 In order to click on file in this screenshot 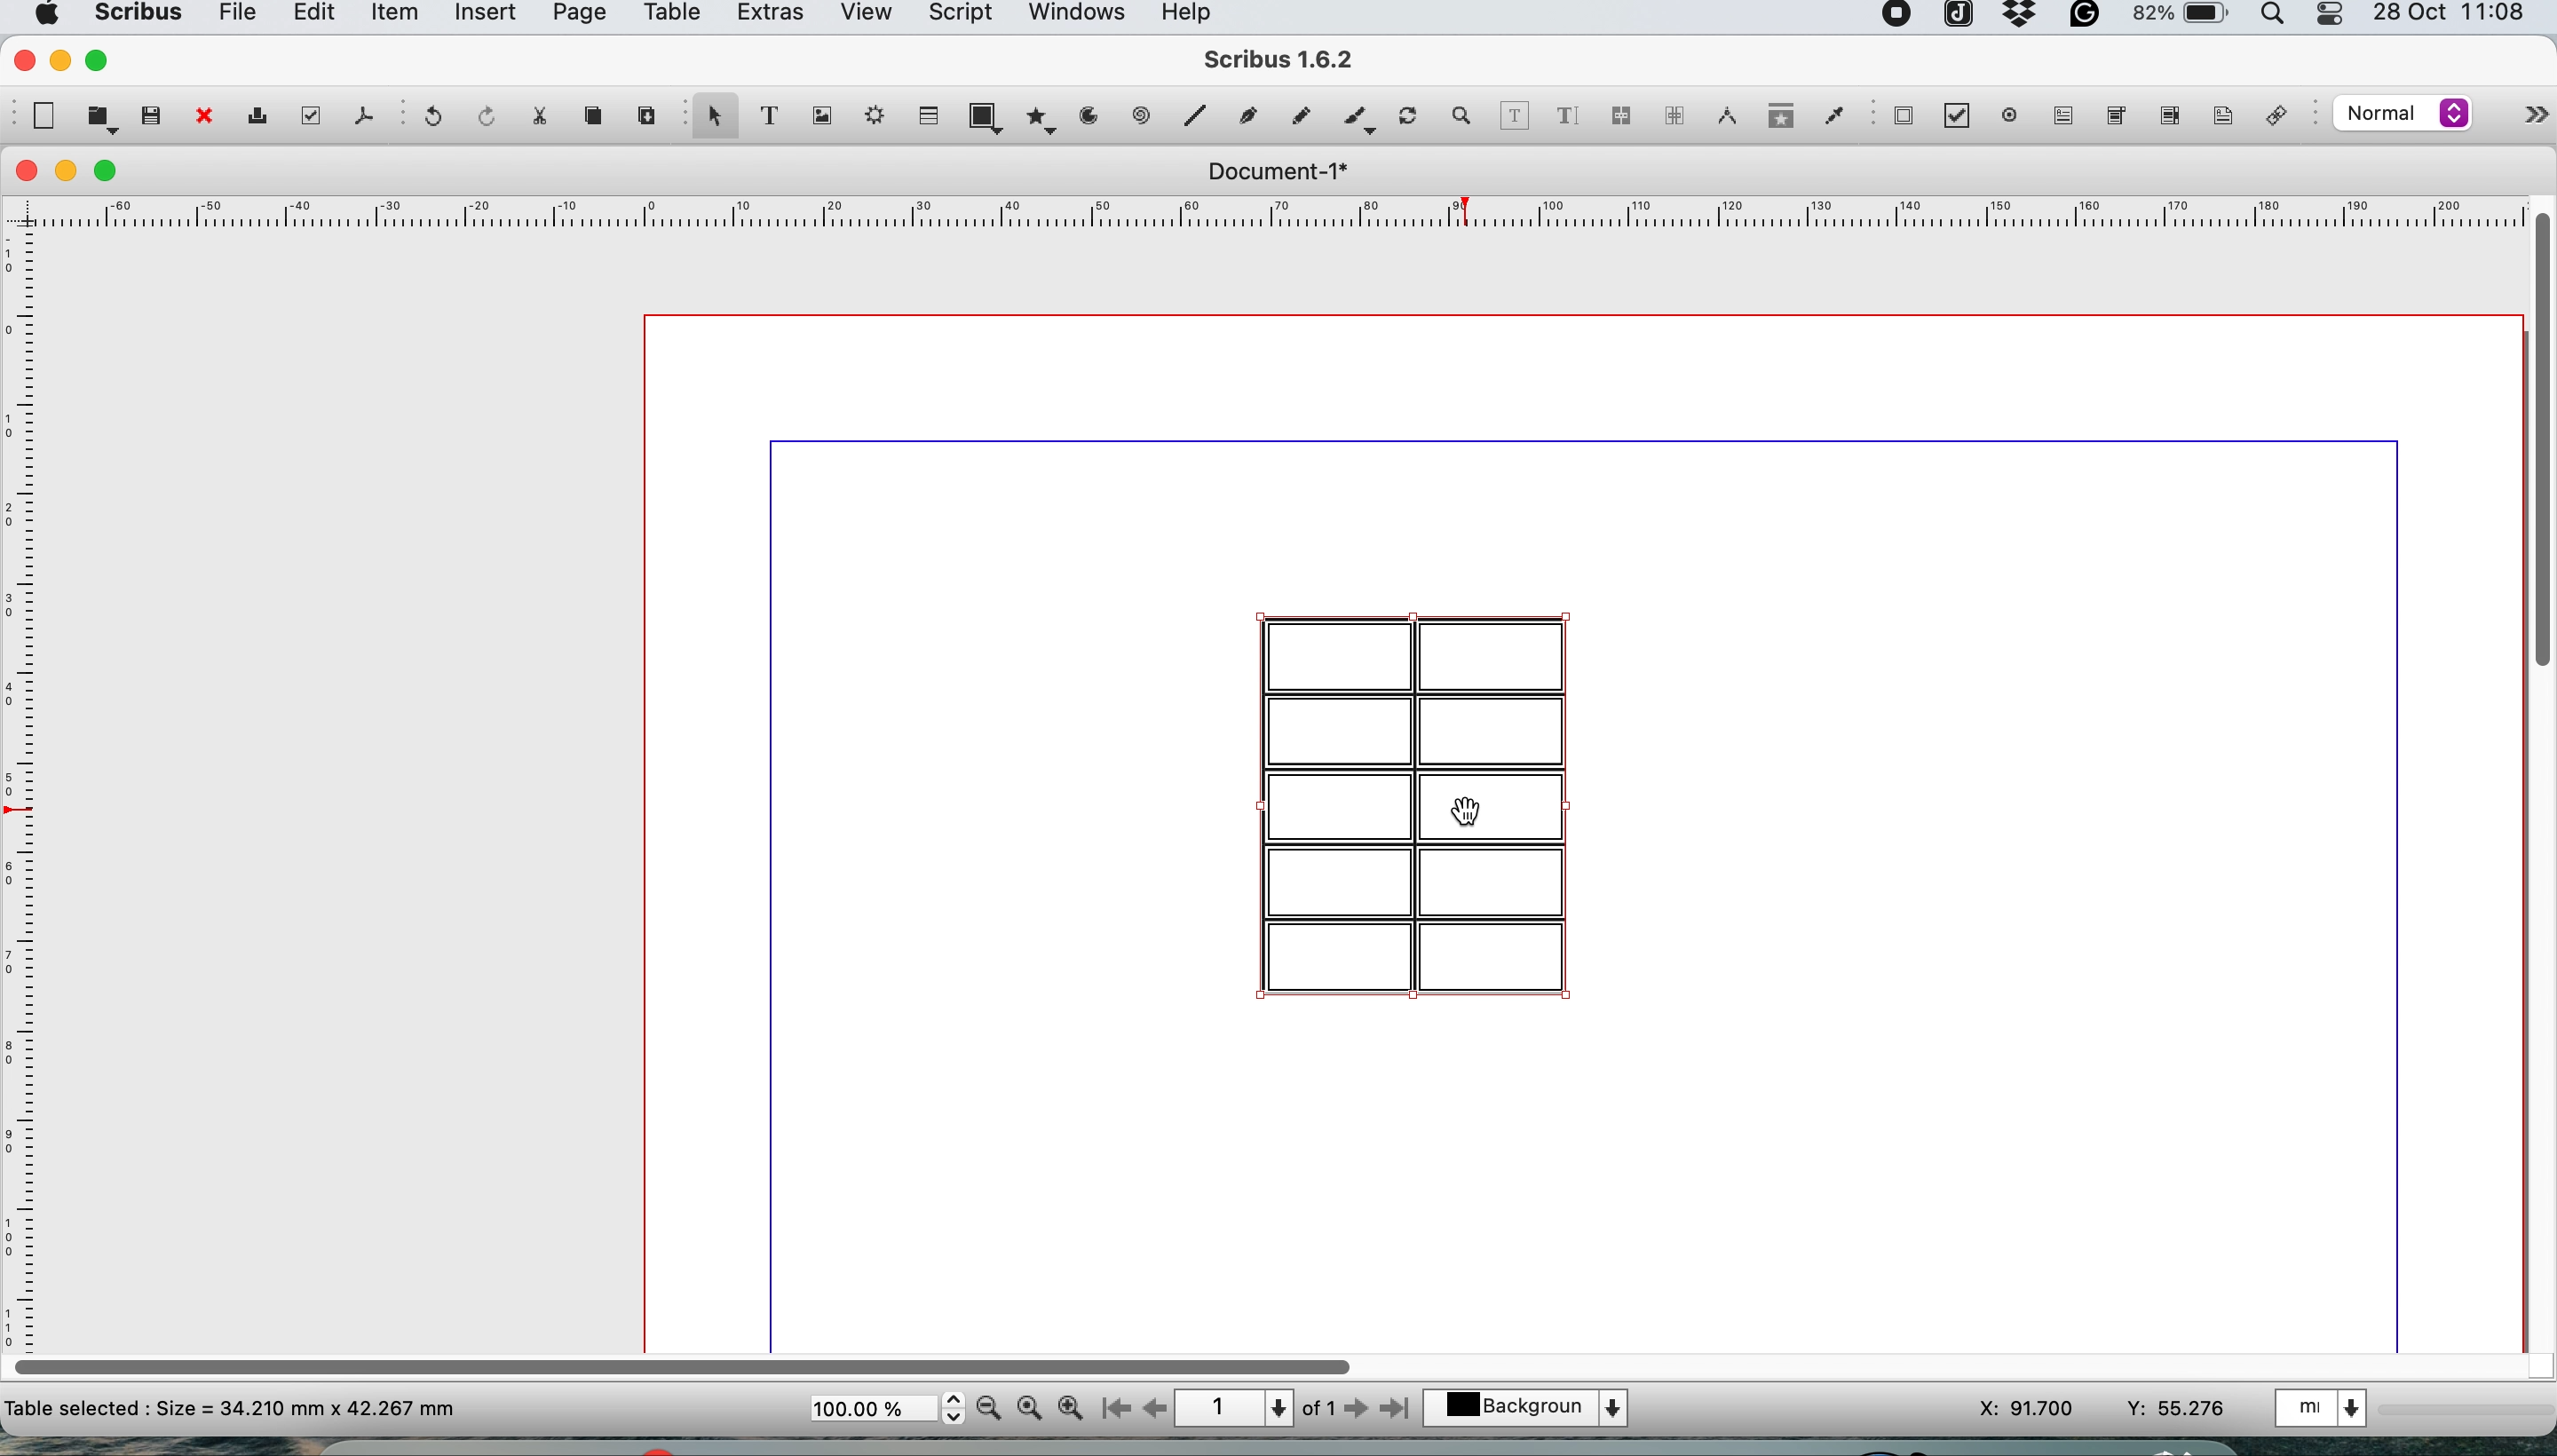, I will do `click(234, 17)`.